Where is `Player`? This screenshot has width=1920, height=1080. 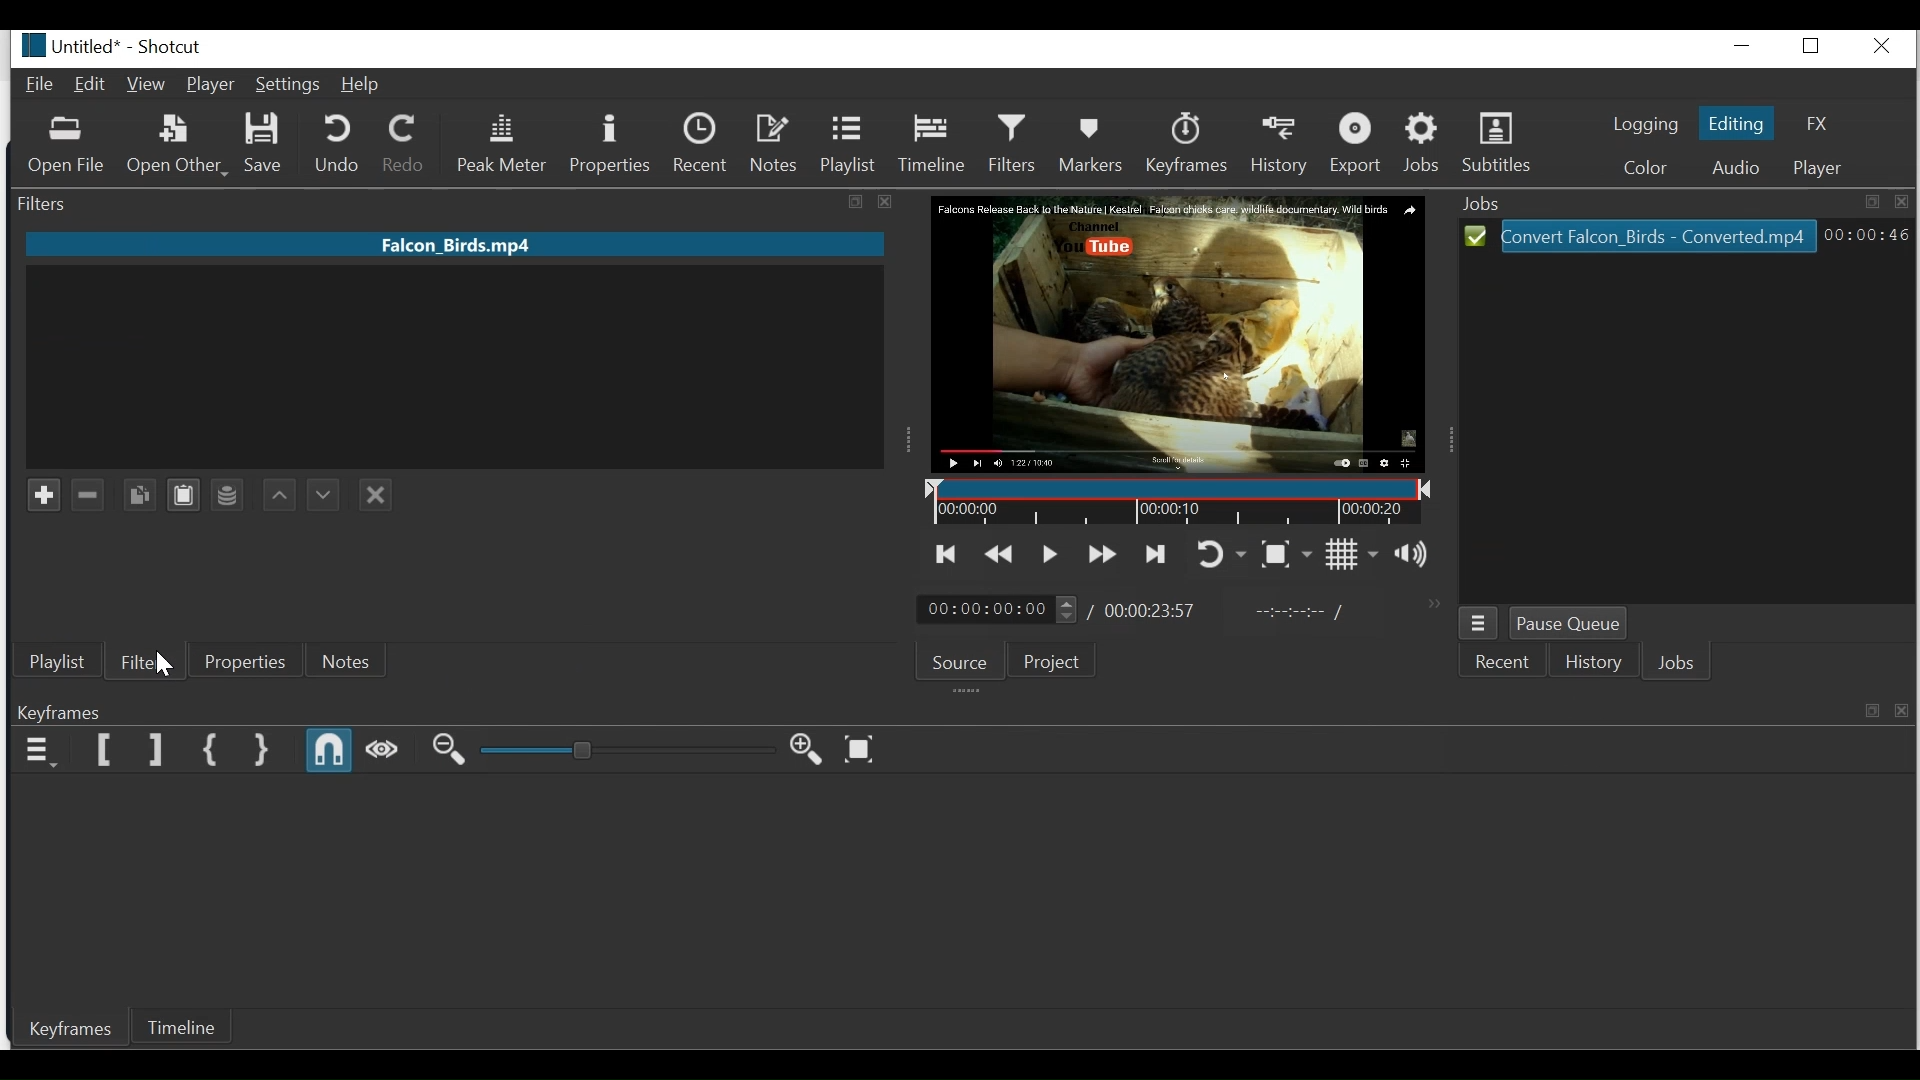
Player is located at coordinates (211, 85).